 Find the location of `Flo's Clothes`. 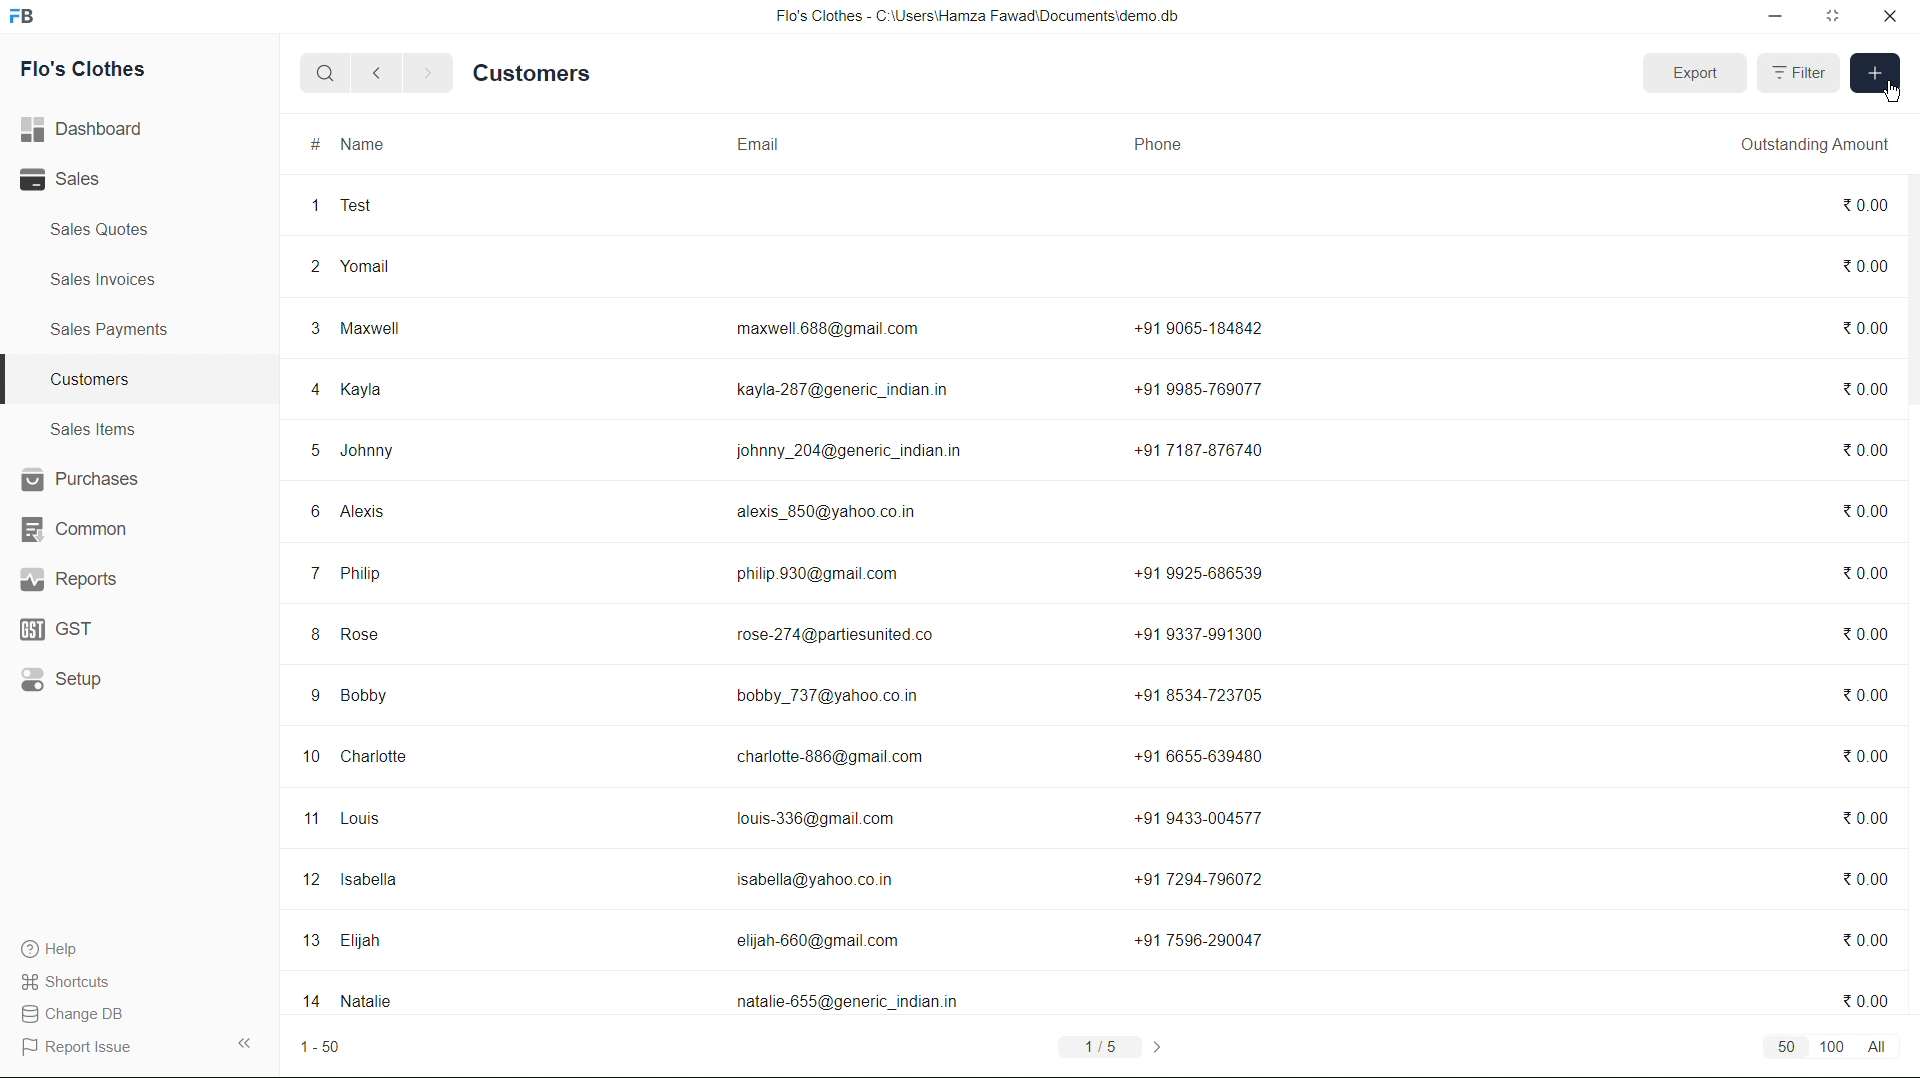

Flo's Clothes is located at coordinates (78, 72).